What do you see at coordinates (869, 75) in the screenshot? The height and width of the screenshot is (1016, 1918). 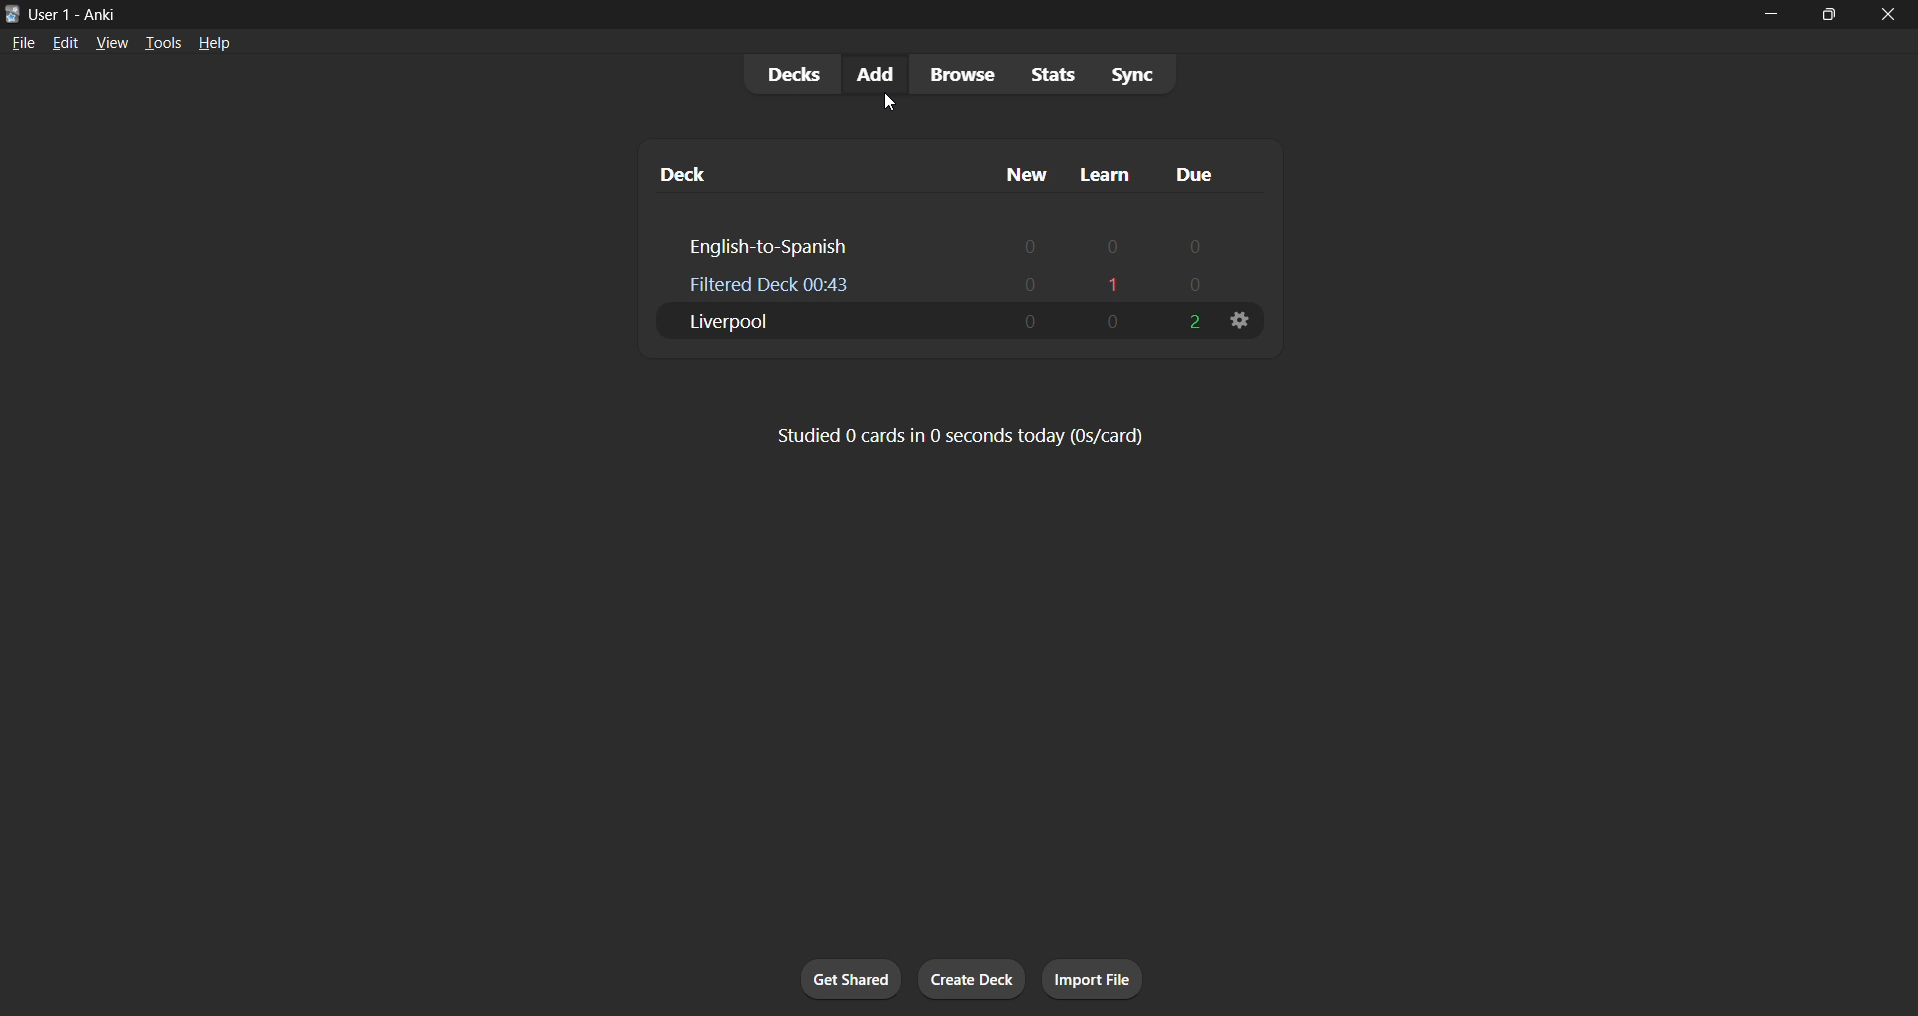 I see `add` at bounding box center [869, 75].